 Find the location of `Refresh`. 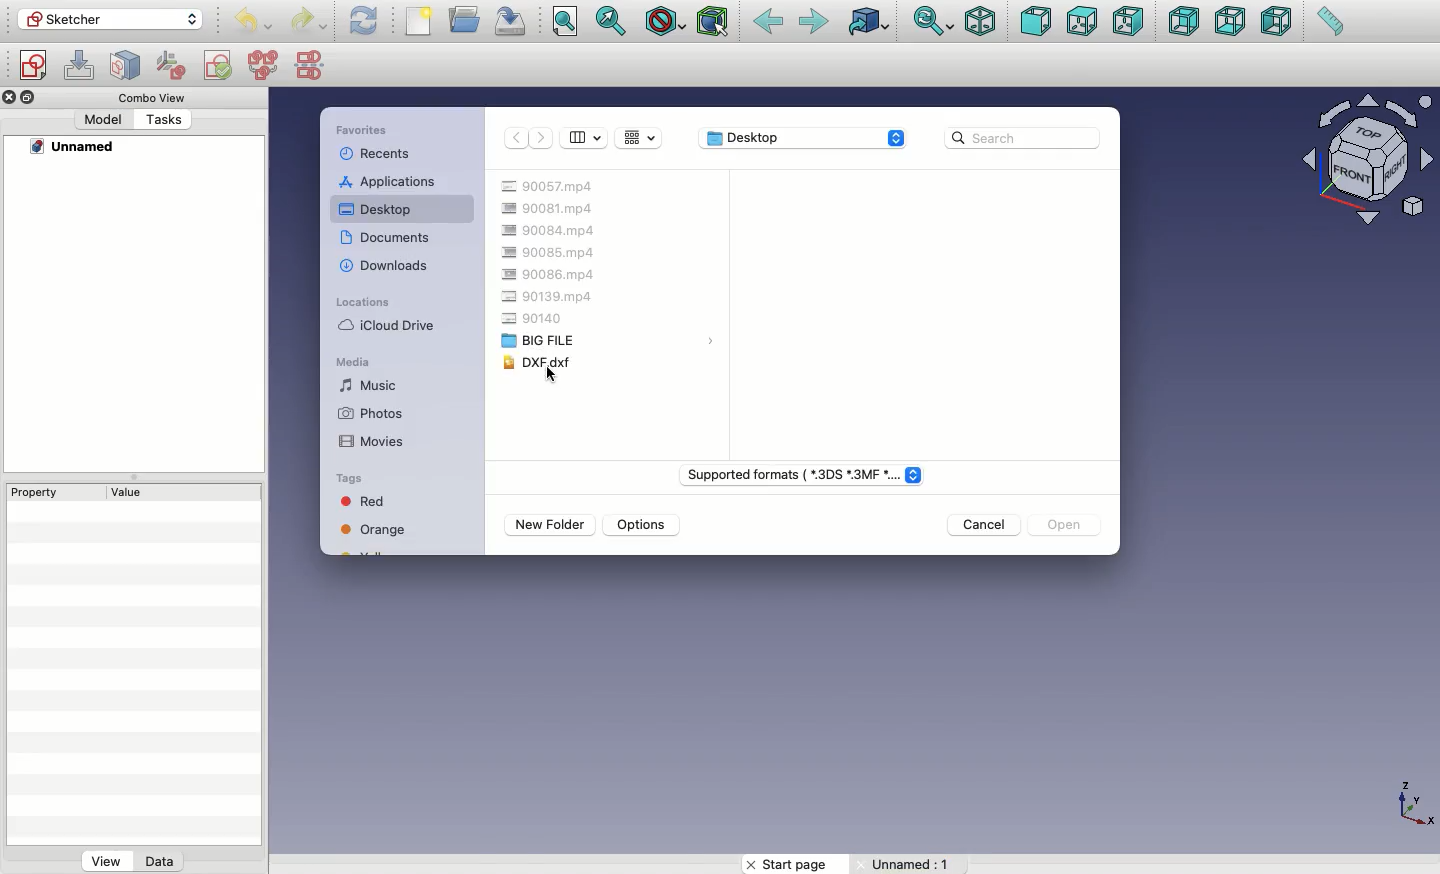

Refresh is located at coordinates (365, 23).